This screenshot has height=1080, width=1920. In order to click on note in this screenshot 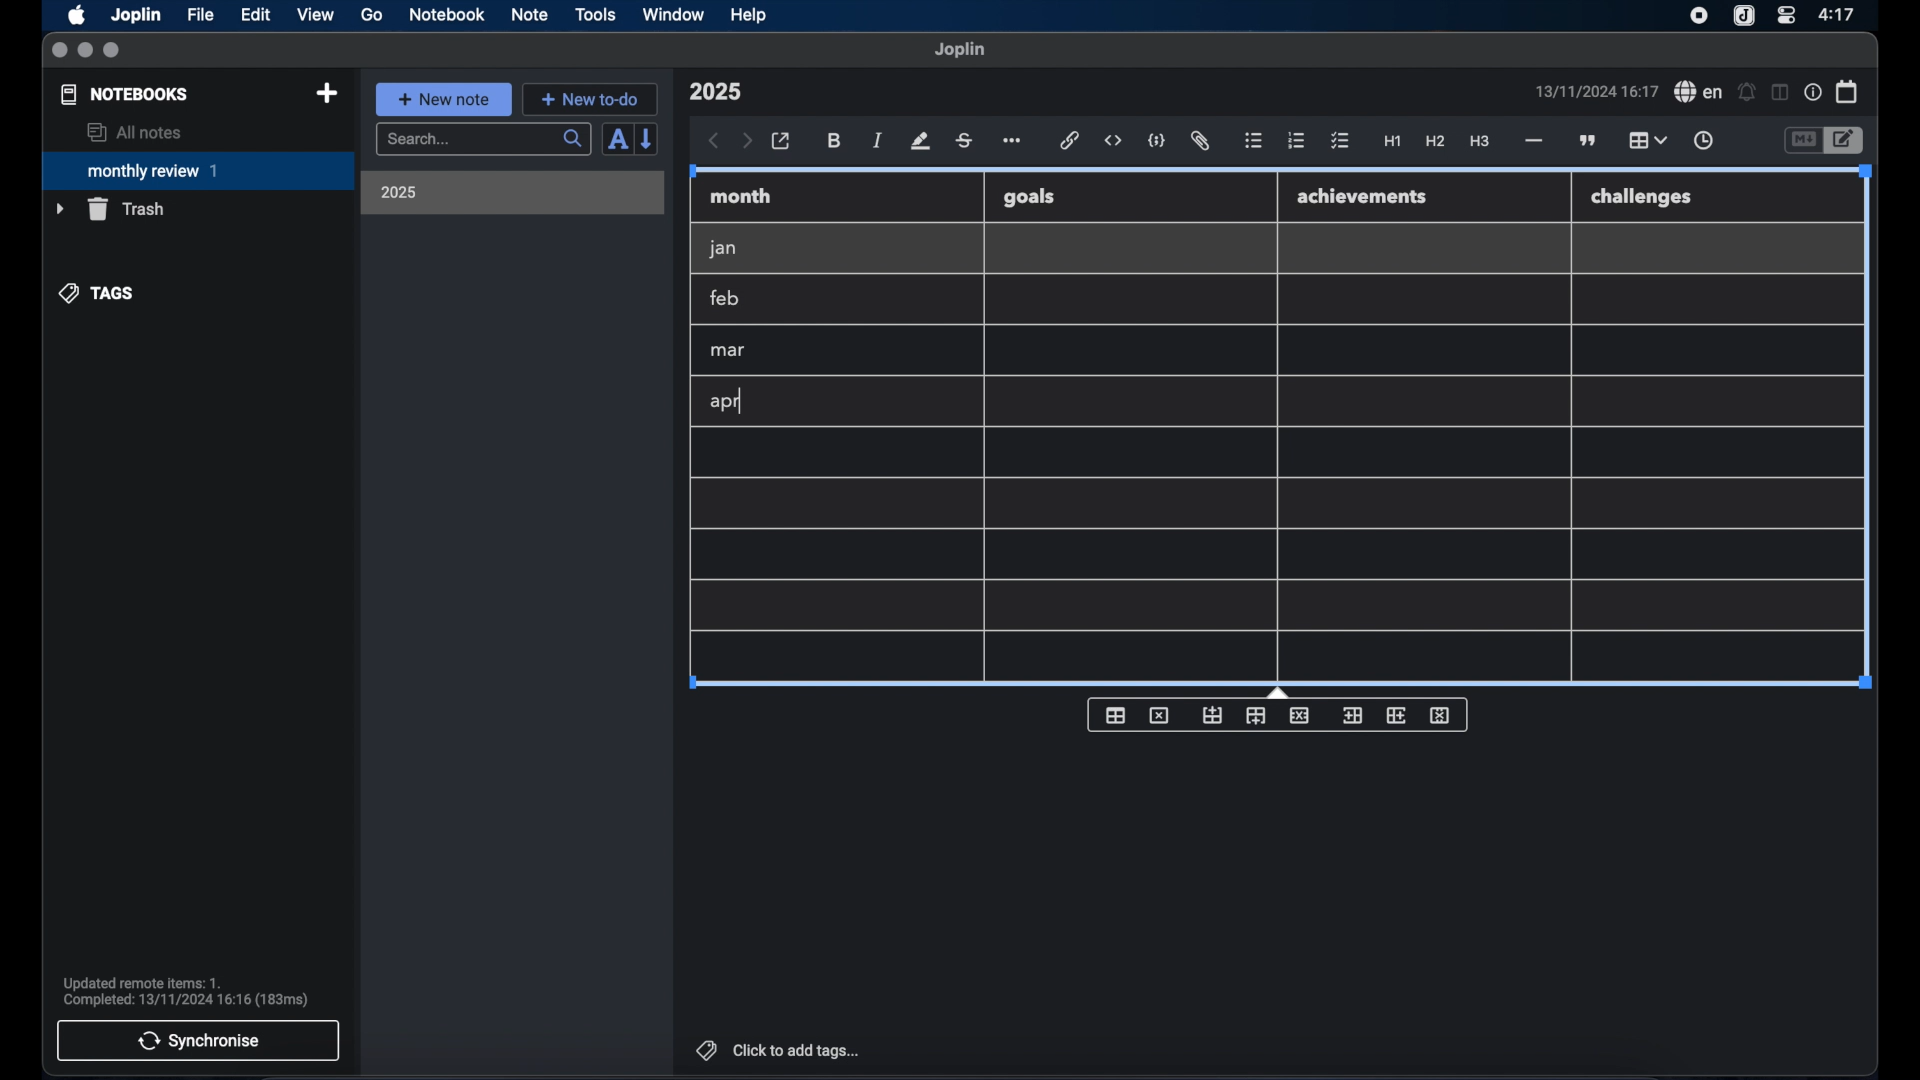, I will do `click(530, 14)`.